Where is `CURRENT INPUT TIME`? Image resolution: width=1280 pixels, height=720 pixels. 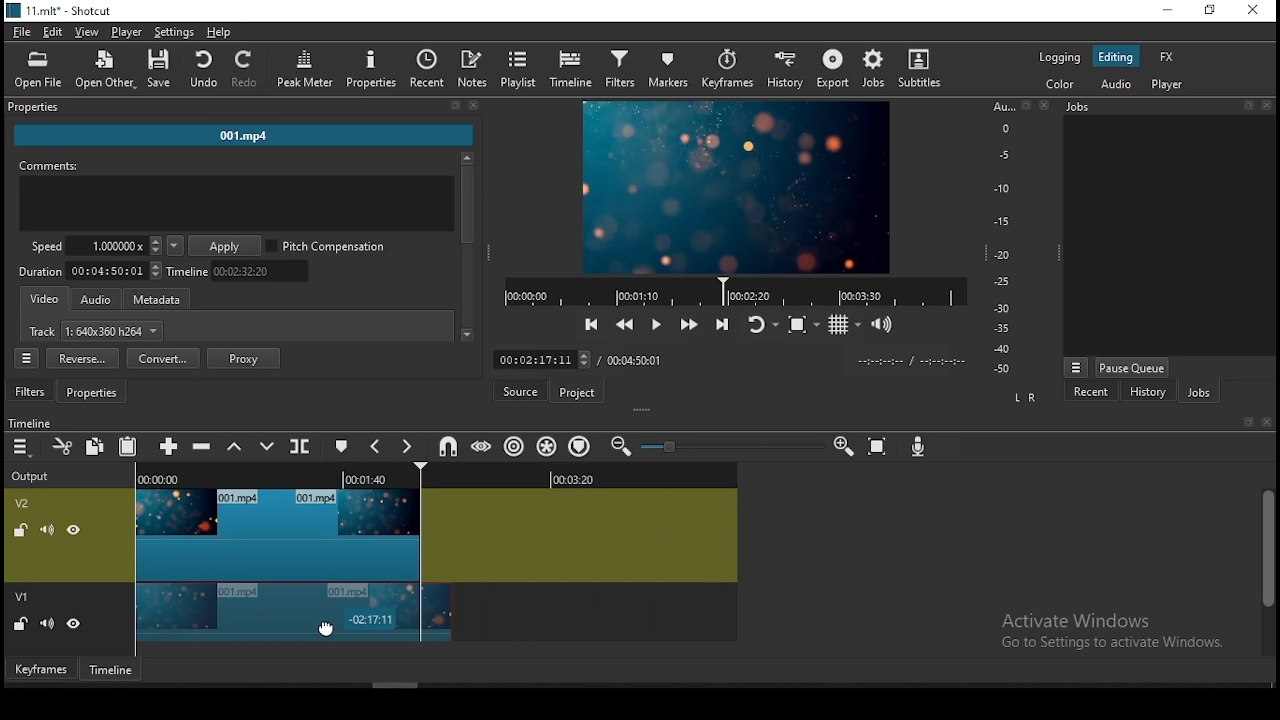 CURRENT INPUT TIME is located at coordinates (541, 359).